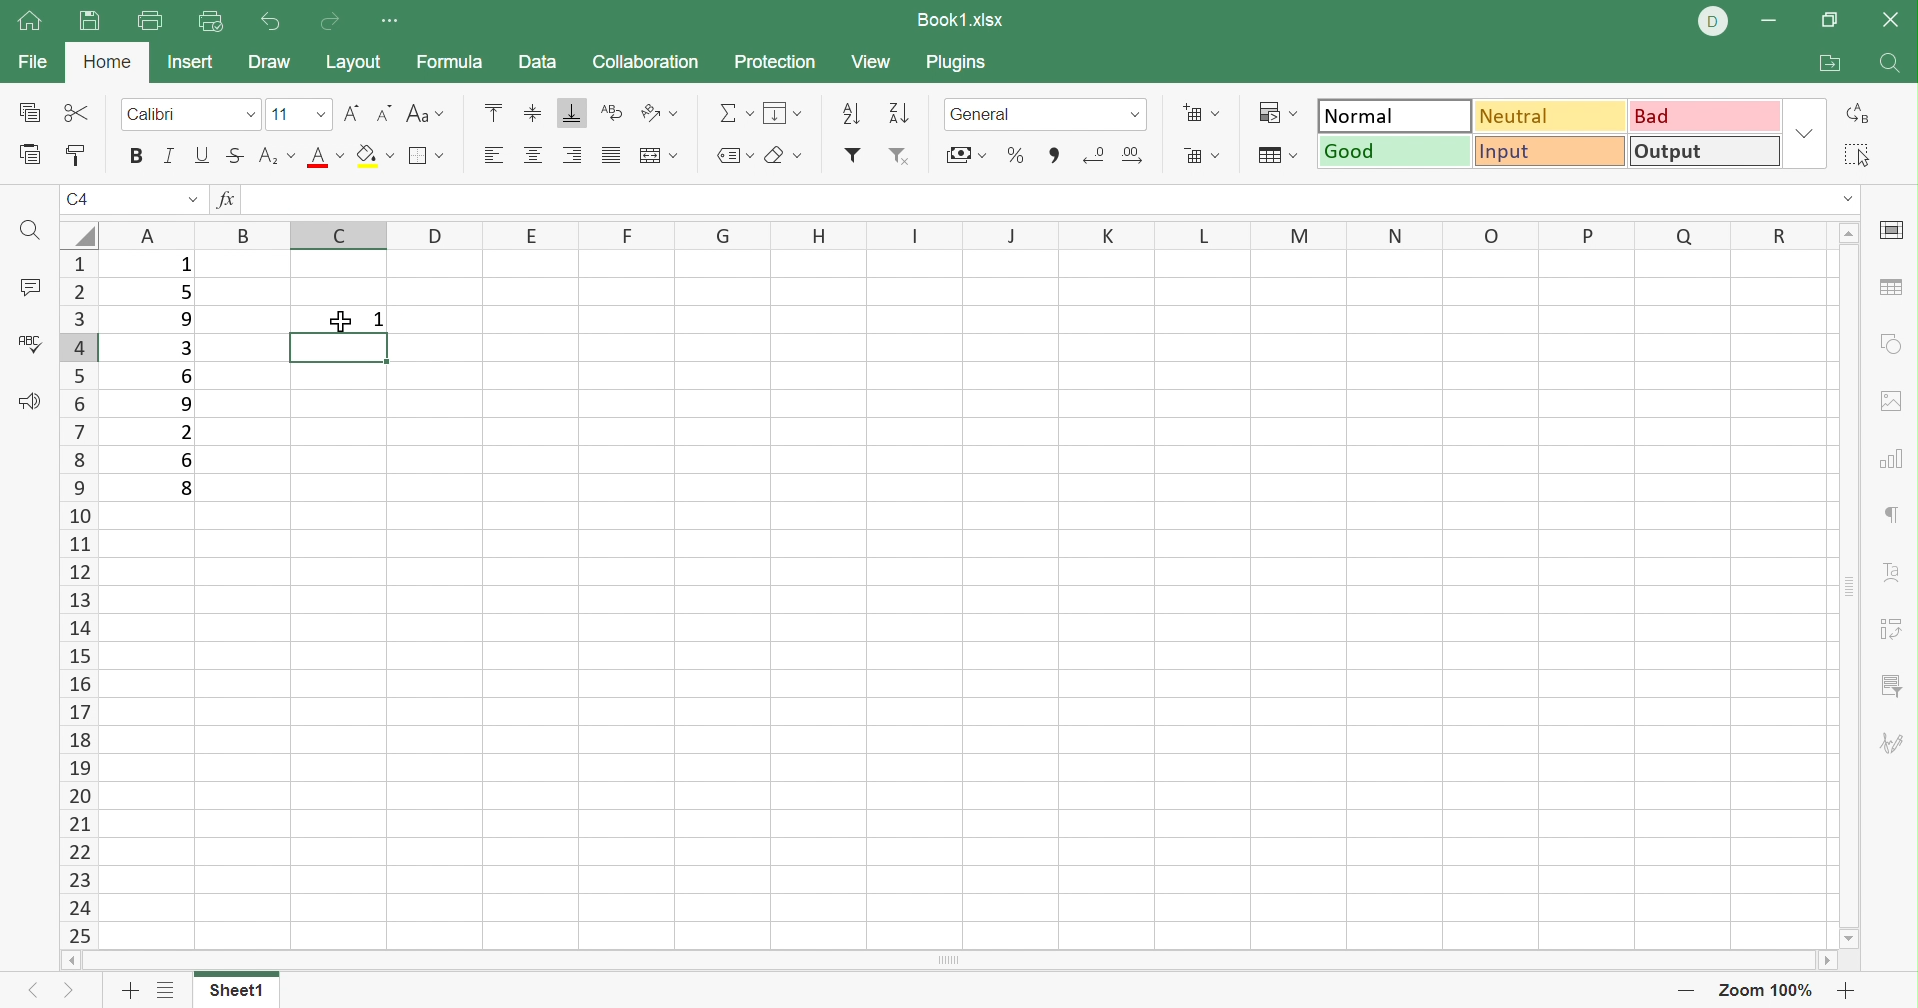  Describe the element at coordinates (1895, 343) in the screenshot. I see `Shape settings` at that location.